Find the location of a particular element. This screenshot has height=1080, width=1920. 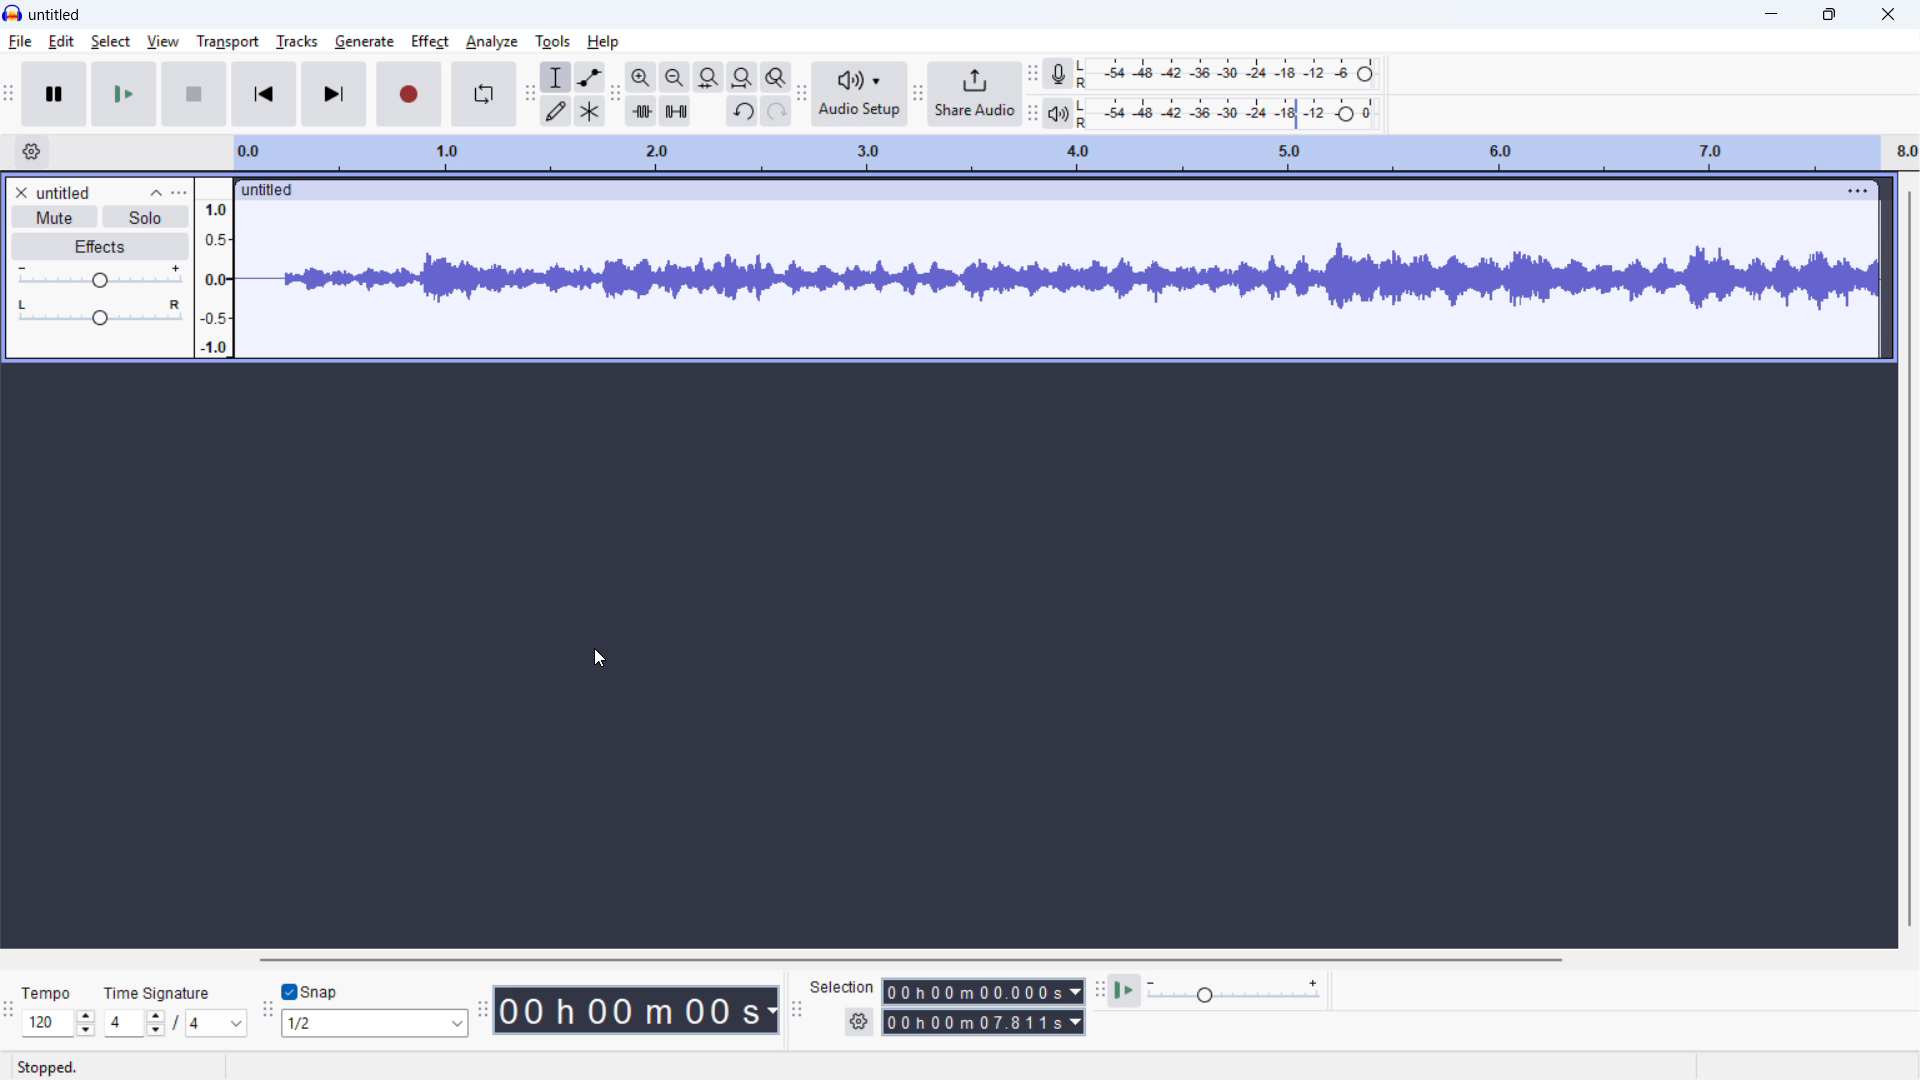

draw tool is located at coordinates (556, 110).